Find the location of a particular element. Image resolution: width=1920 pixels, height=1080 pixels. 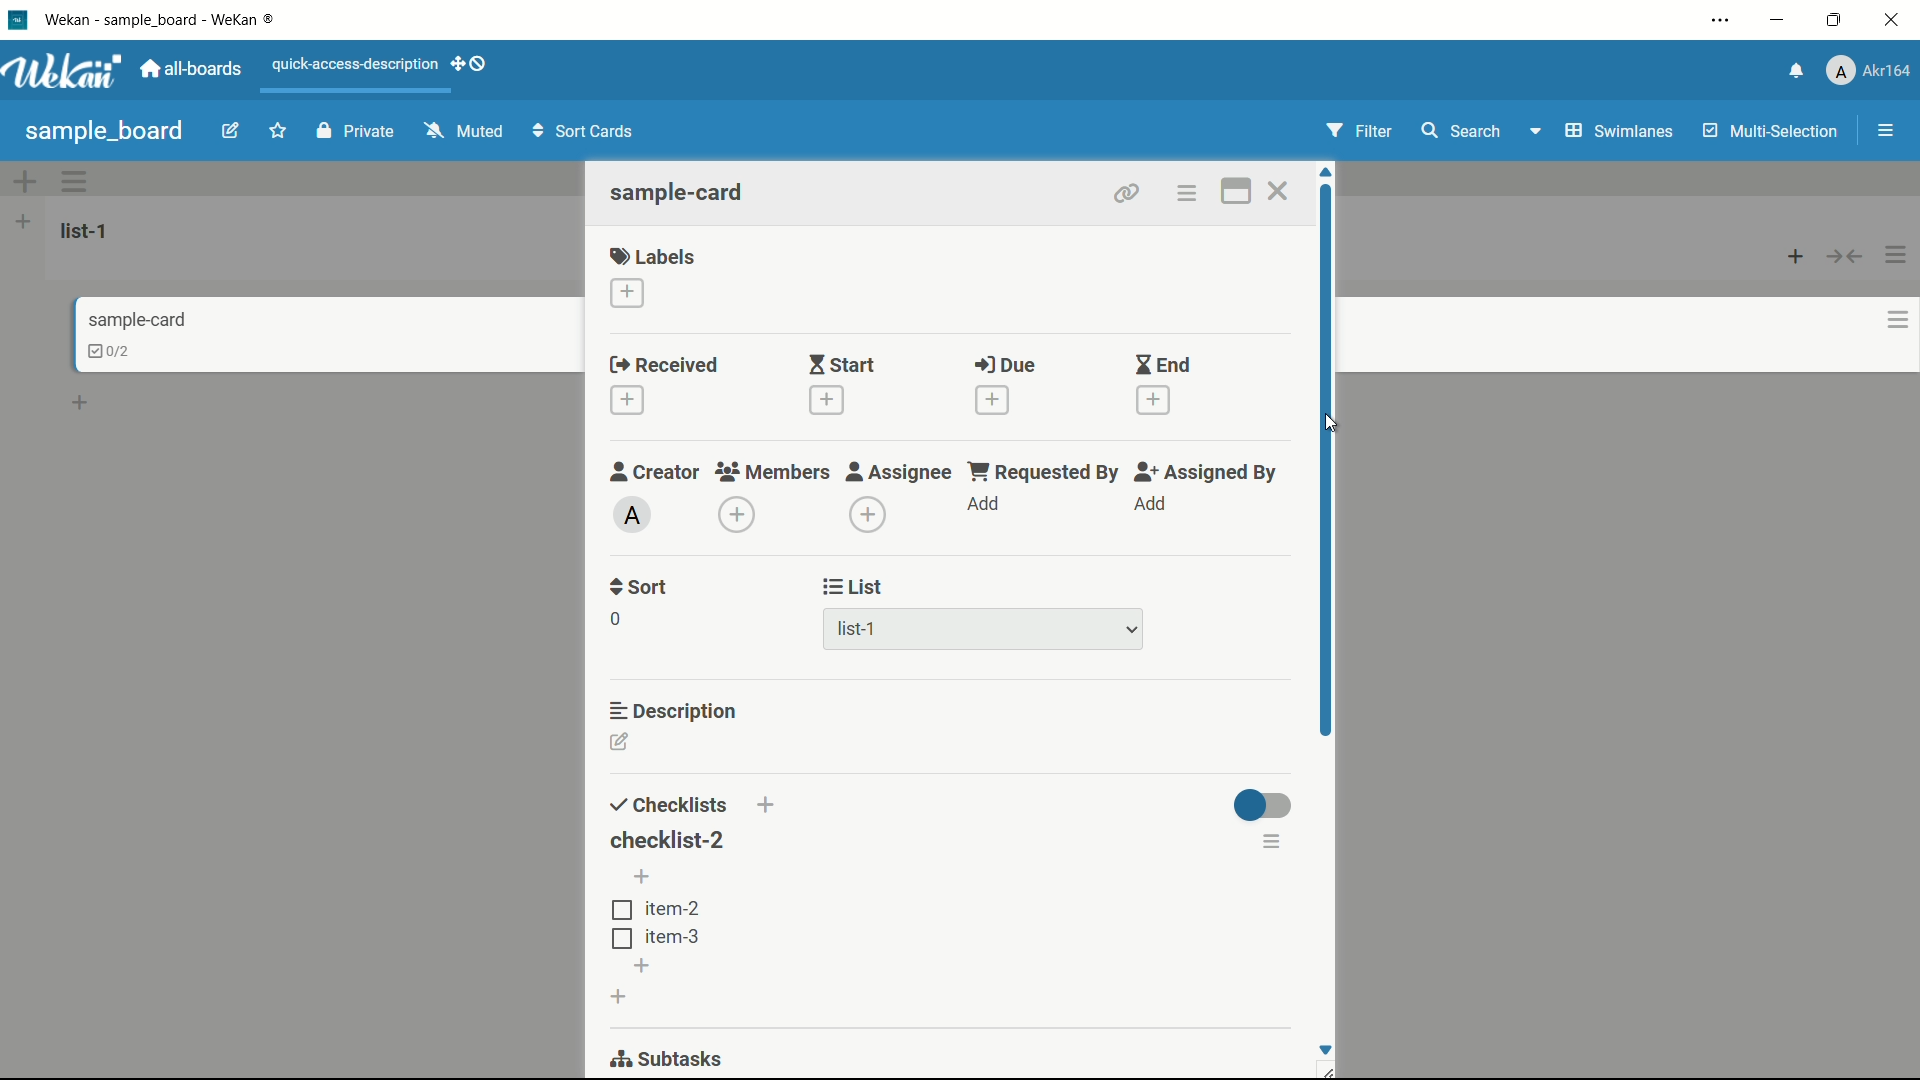

search is located at coordinates (1463, 130).